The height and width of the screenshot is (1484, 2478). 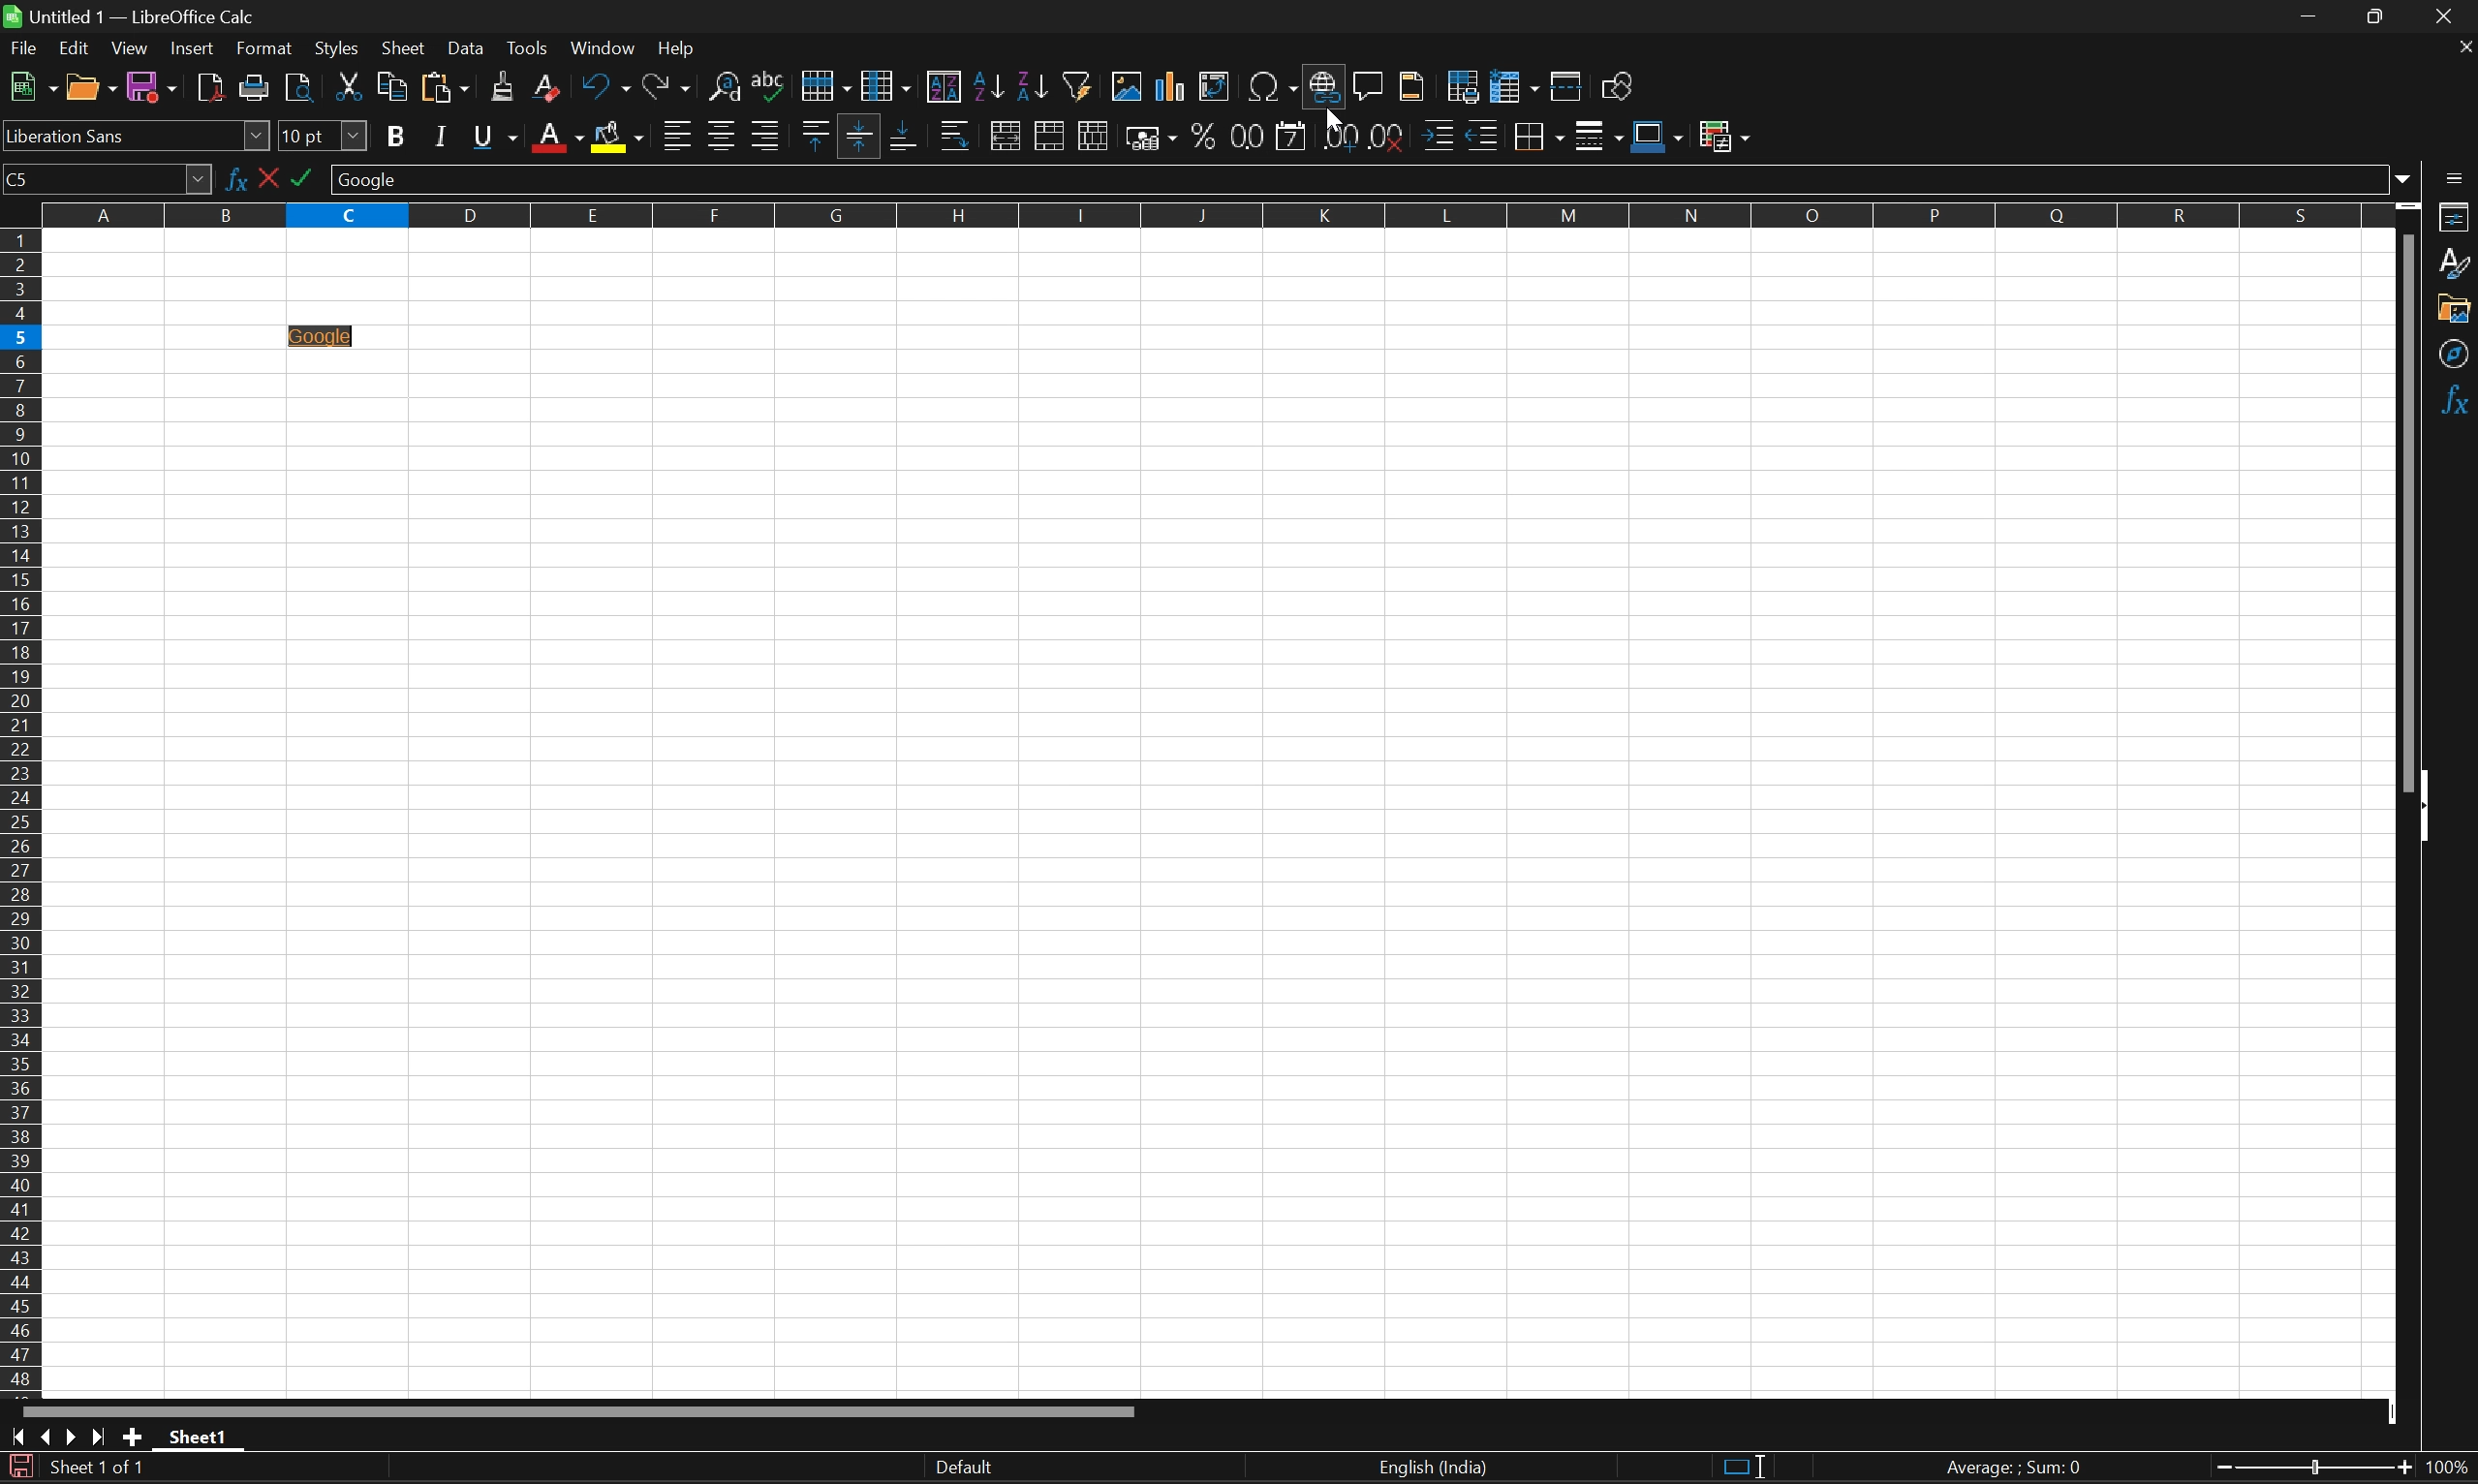 What do you see at coordinates (1035, 87) in the screenshot?
I see `Sort descending` at bounding box center [1035, 87].